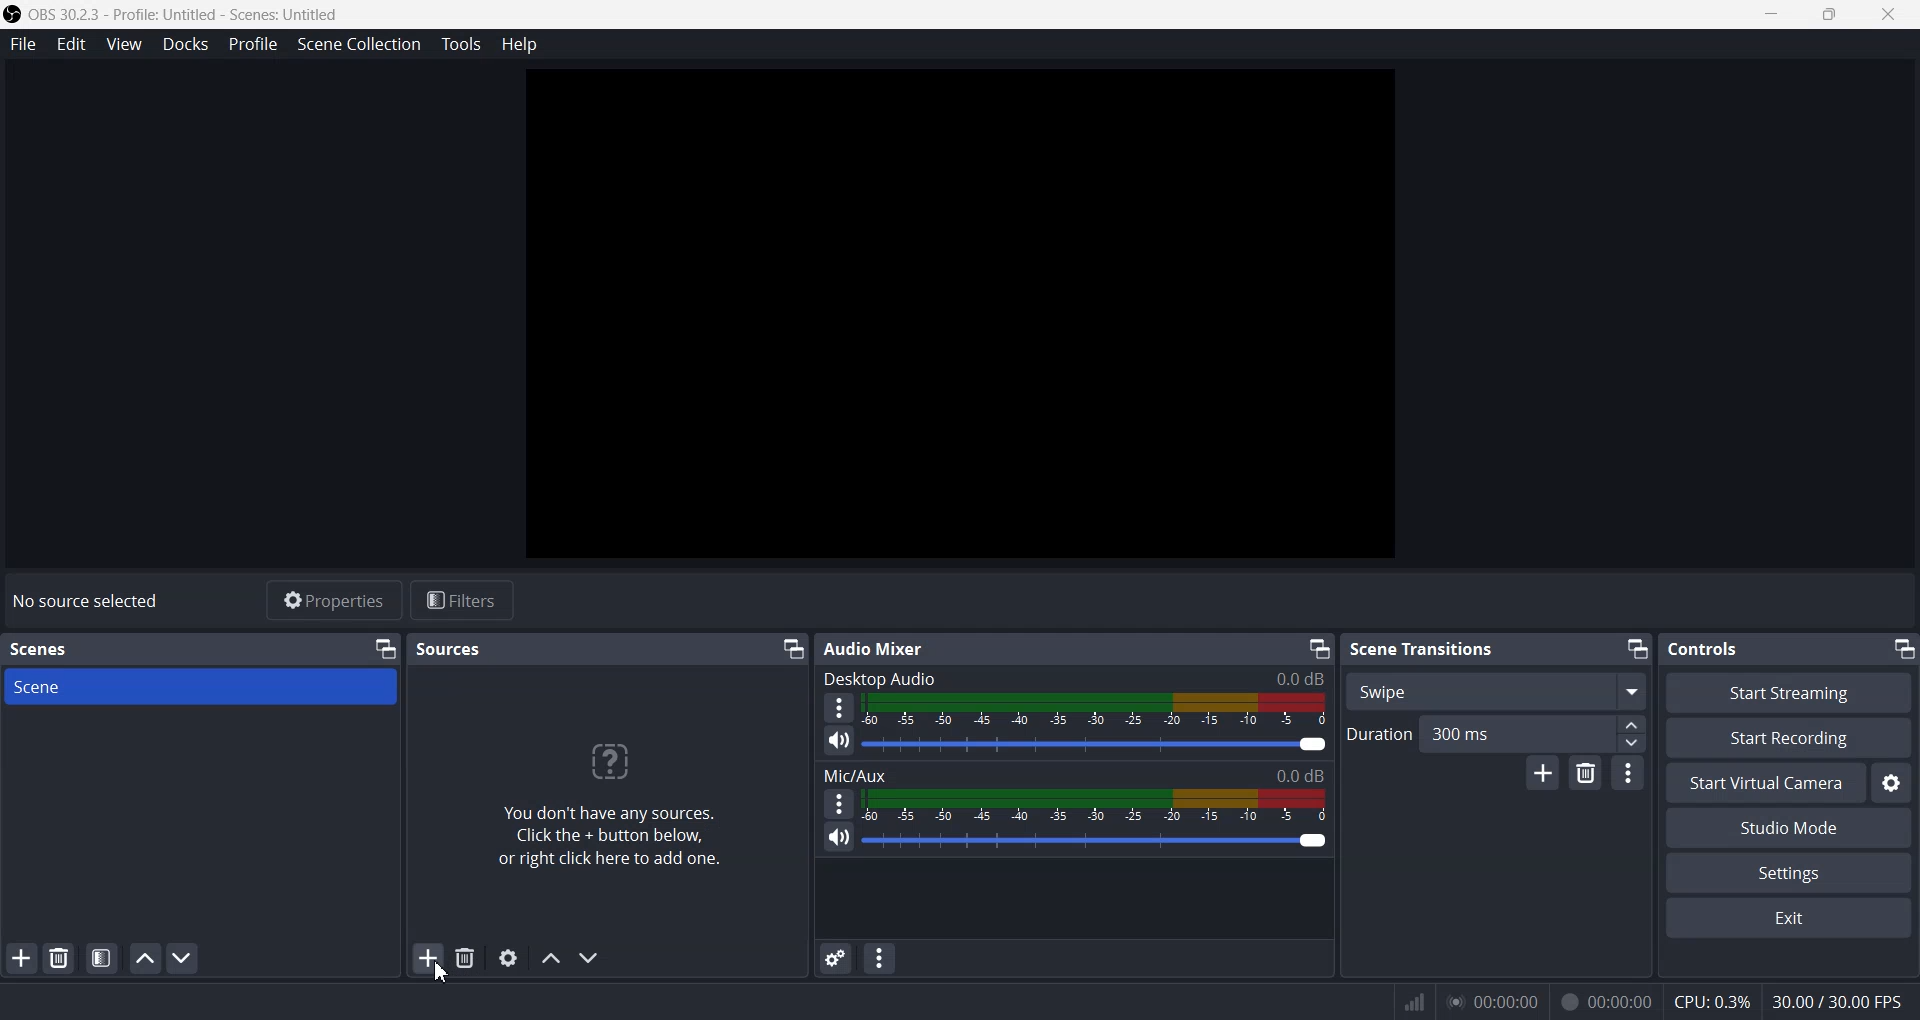 The height and width of the screenshot is (1020, 1920). What do you see at coordinates (73, 44) in the screenshot?
I see `Edit` at bounding box center [73, 44].